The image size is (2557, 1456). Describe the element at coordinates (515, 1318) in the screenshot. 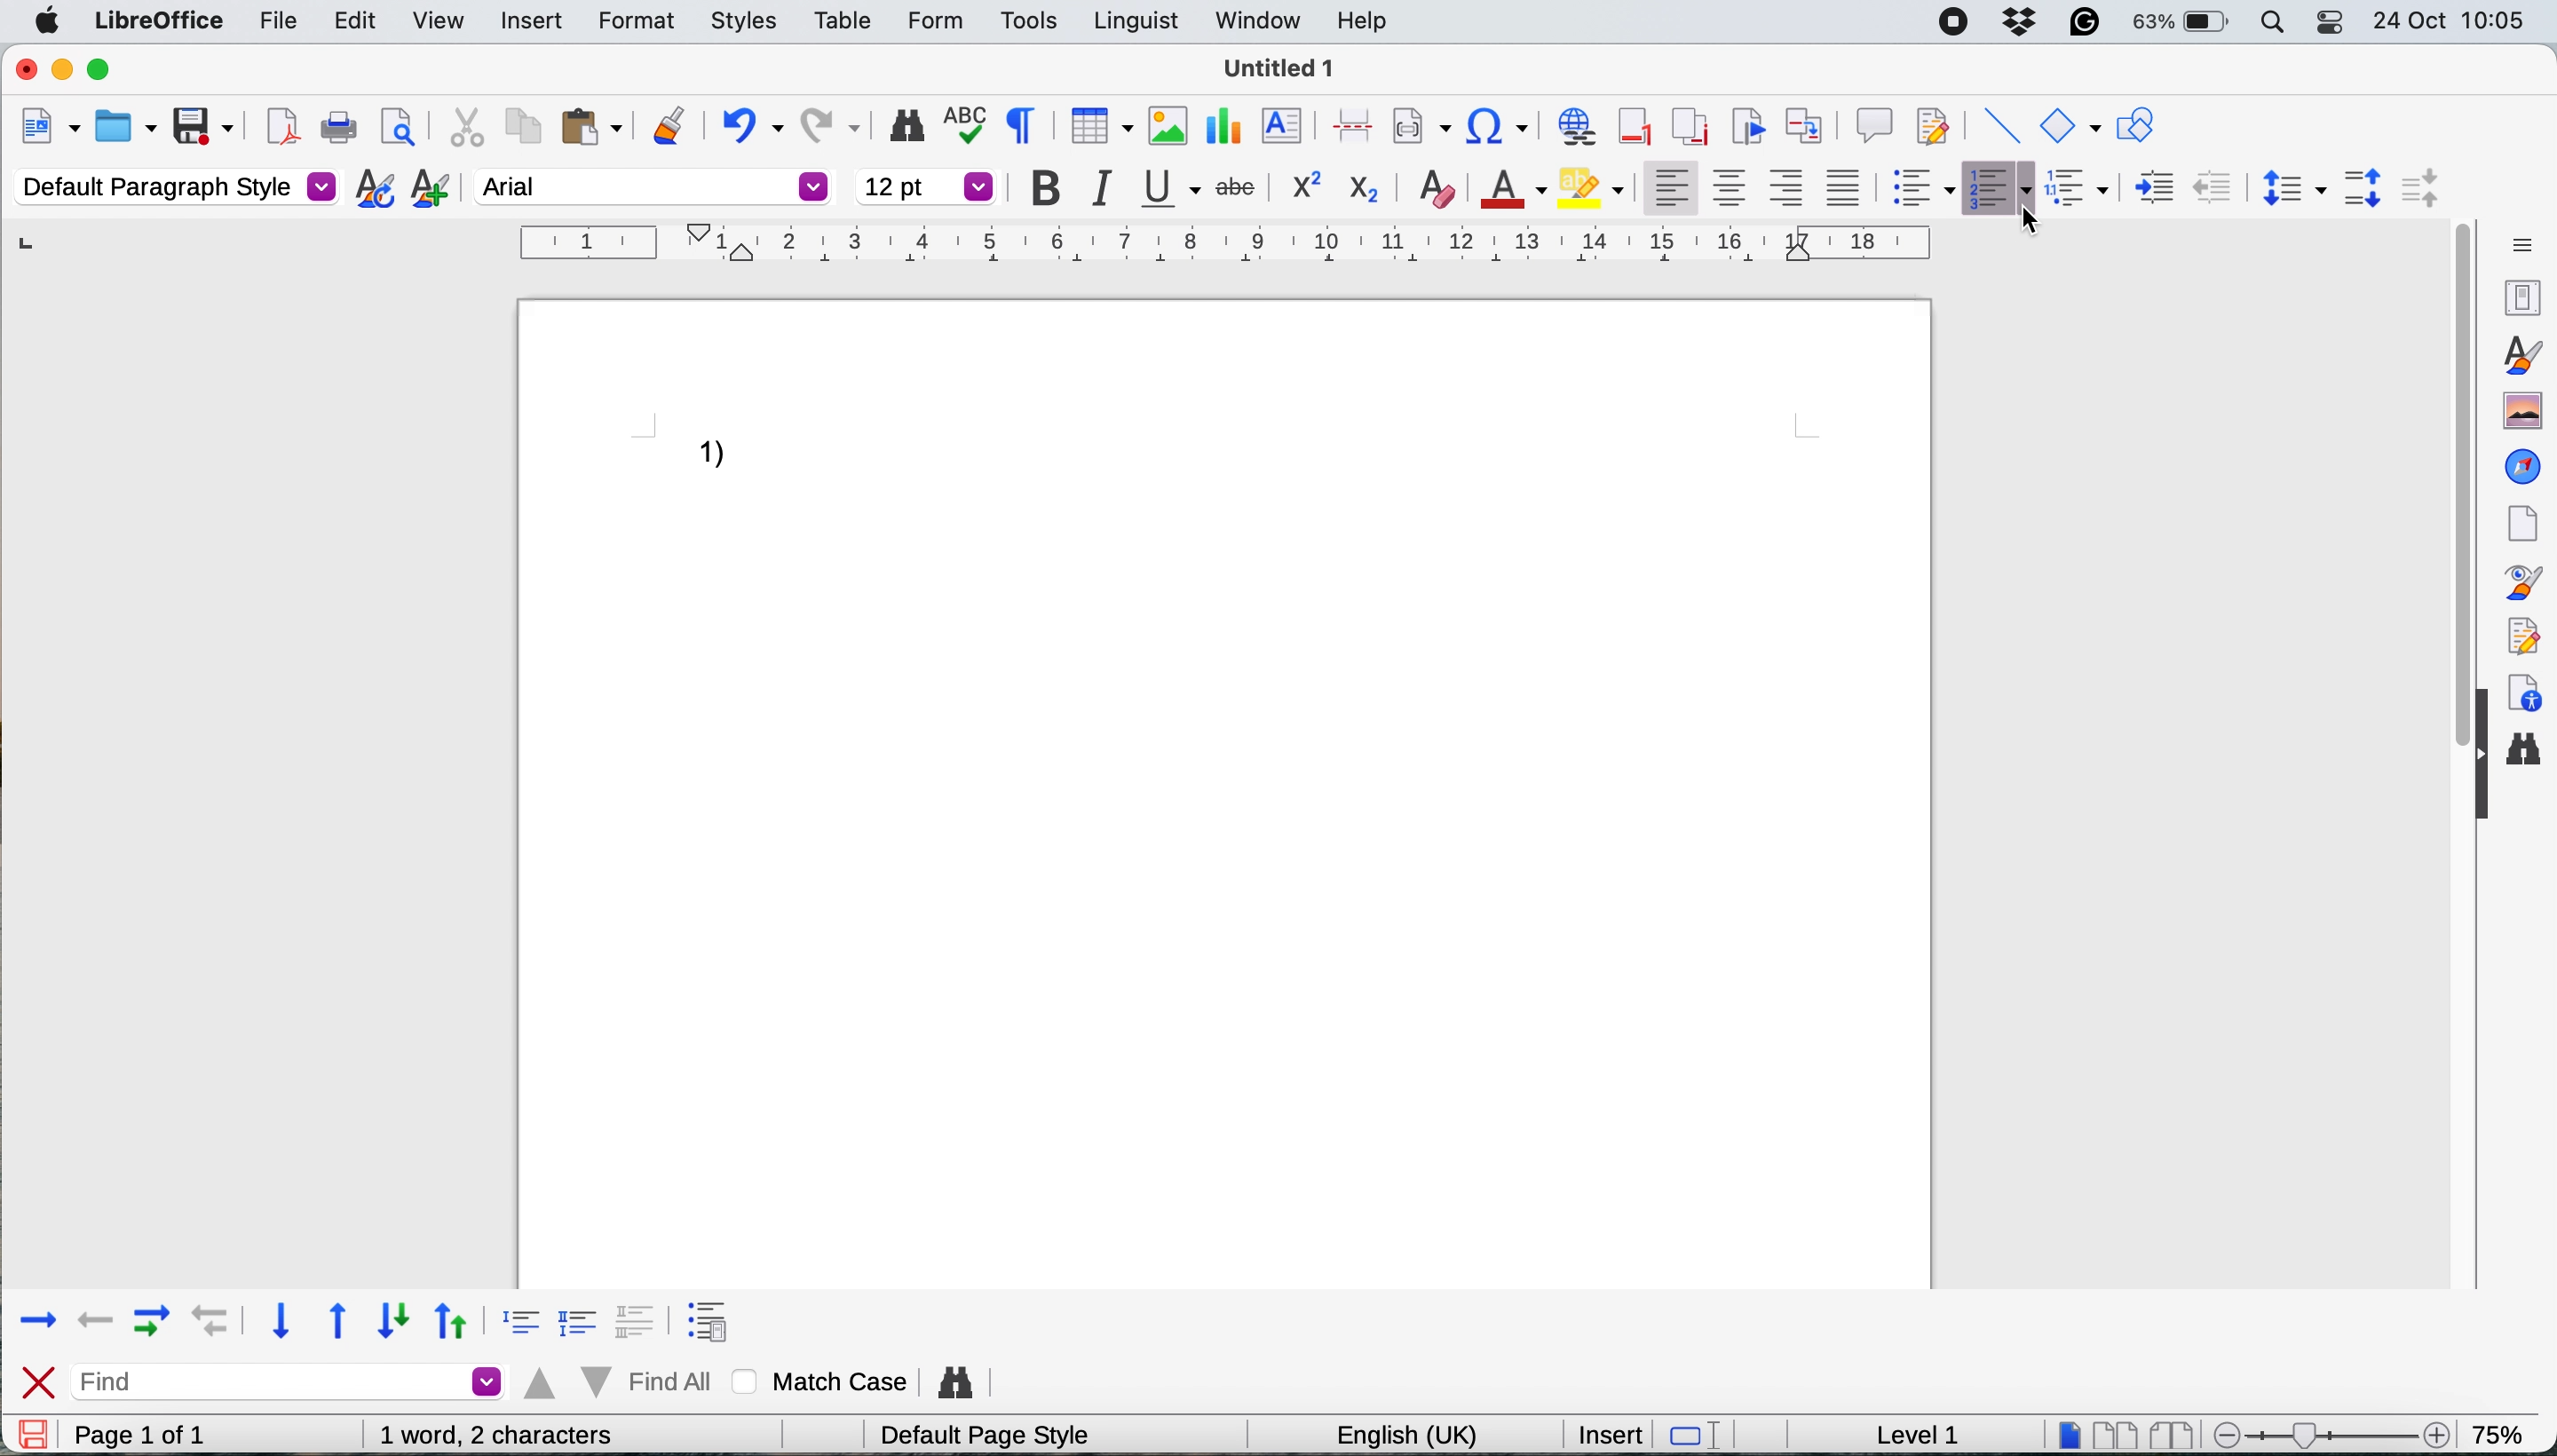

I see `format 1` at that location.